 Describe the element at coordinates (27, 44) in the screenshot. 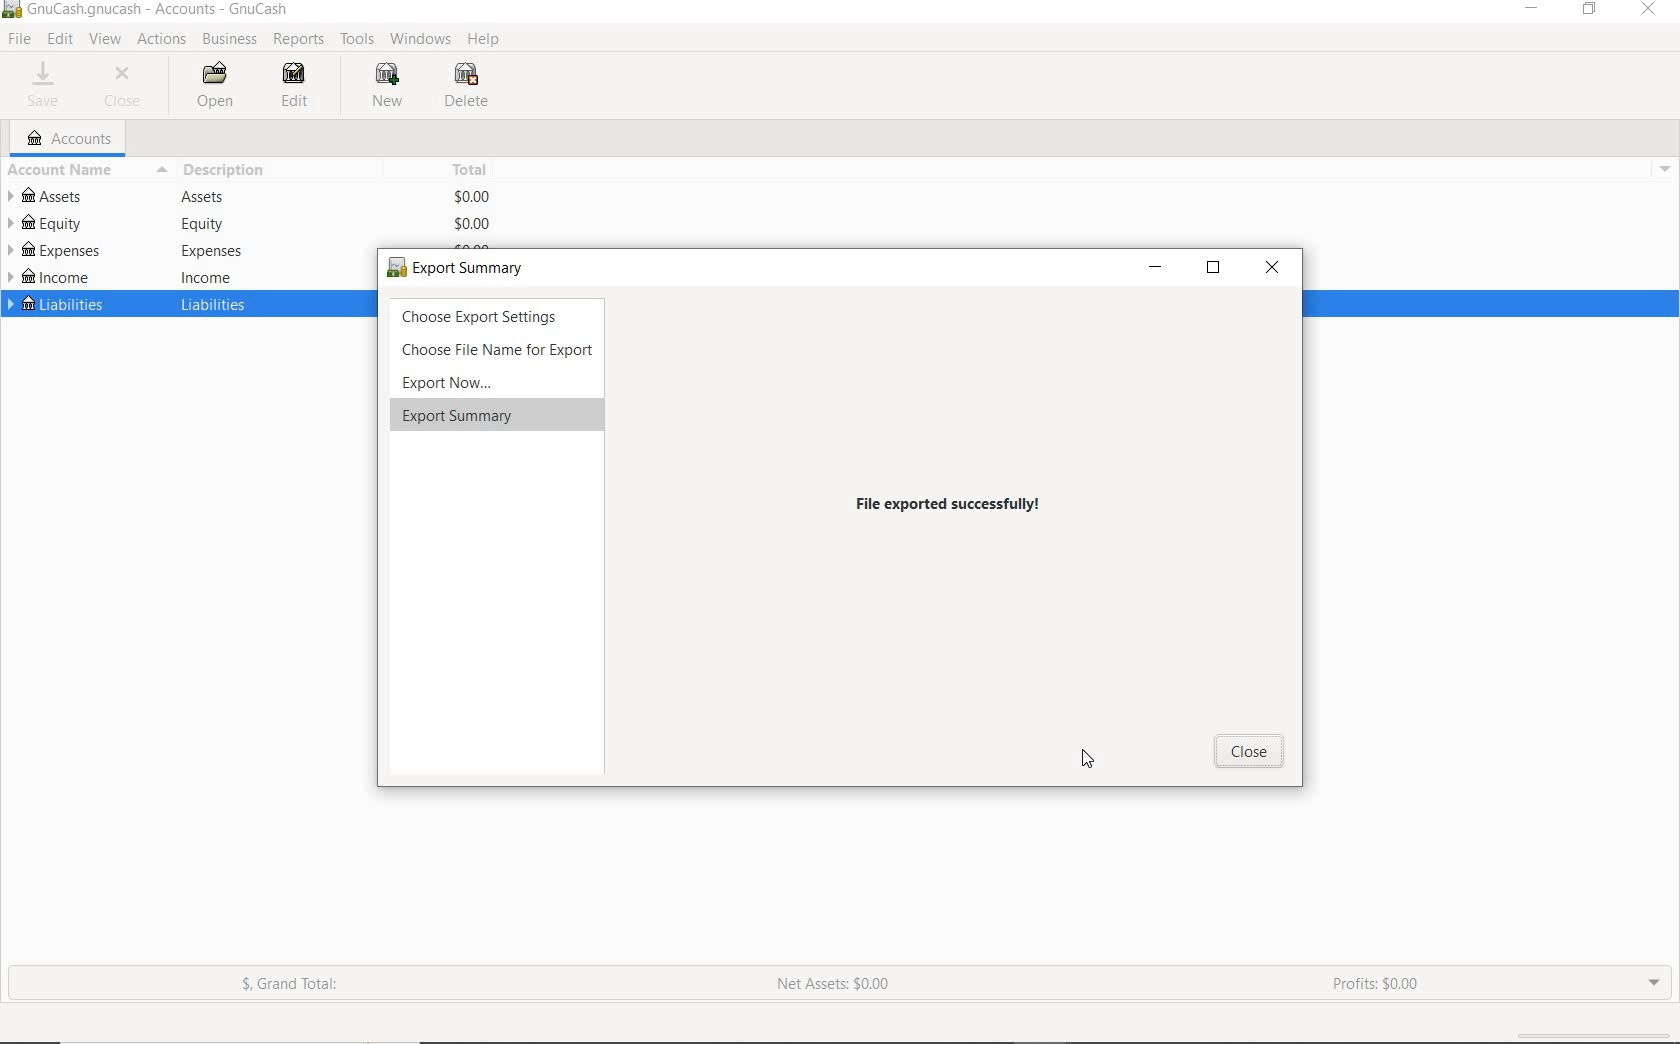

I see `cursor` at that location.